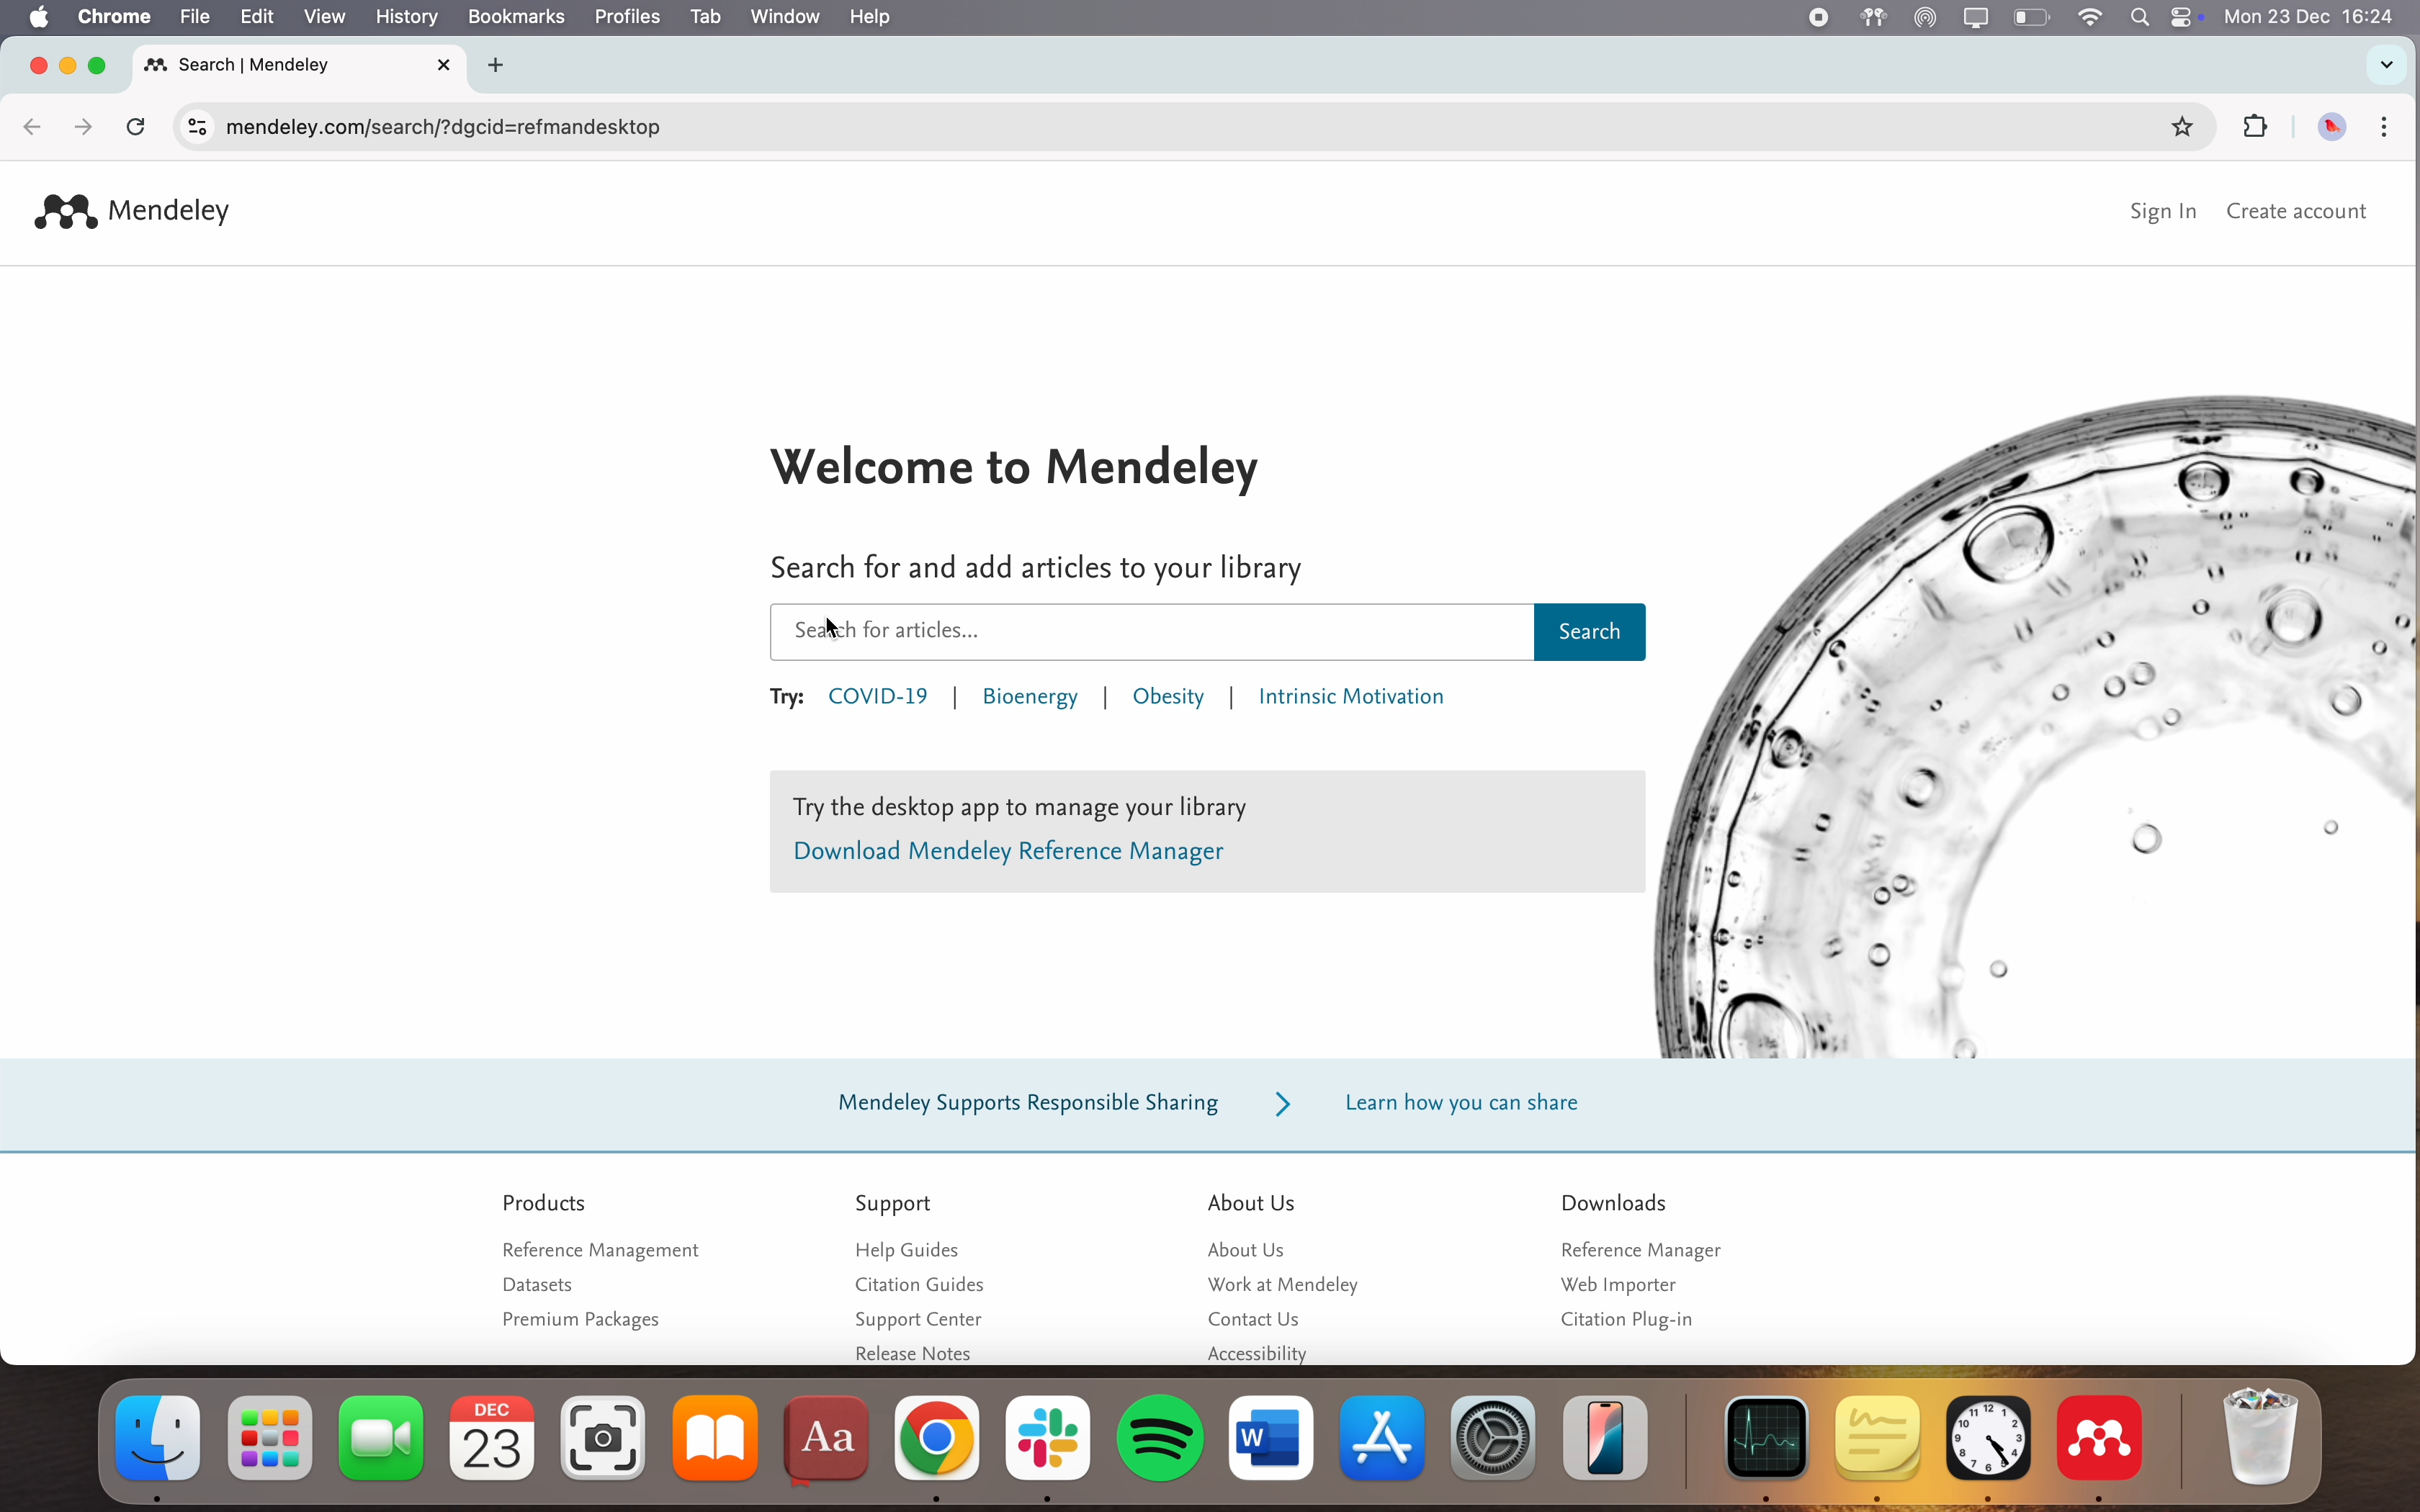 The image size is (2420, 1512). What do you see at coordinates (492, 1438) in the screenshot?
I see `calendar` at bounding box center [492, 1438].